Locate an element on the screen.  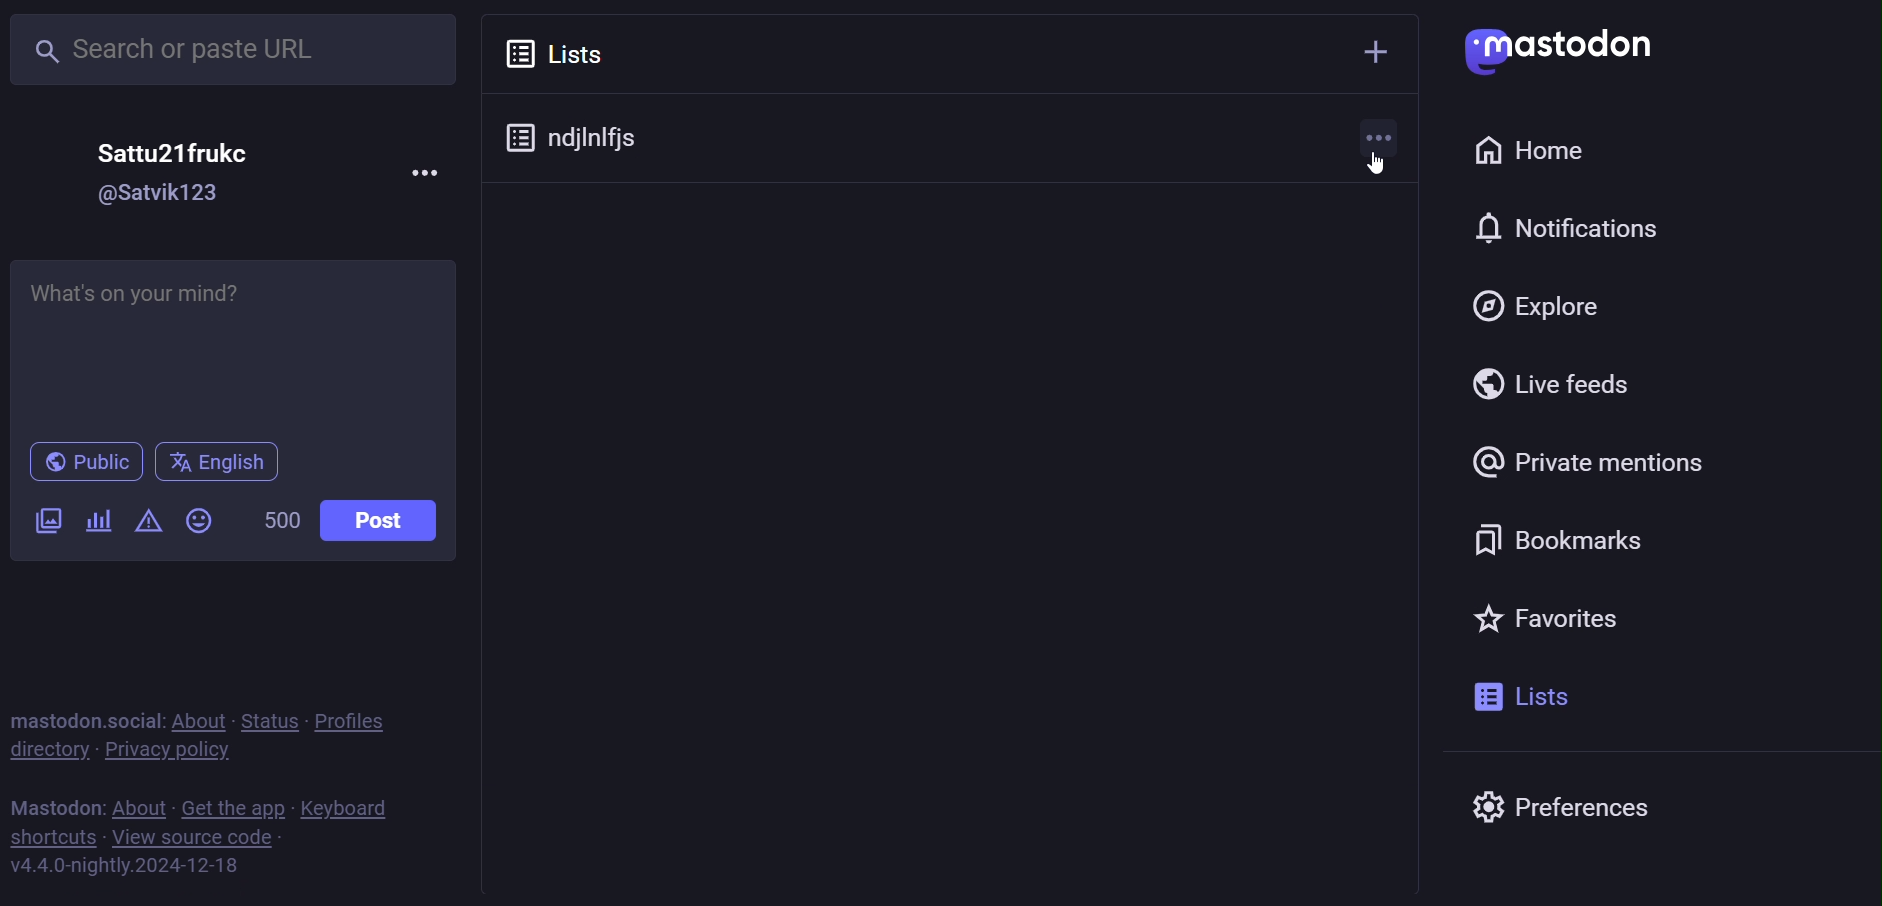
search or paste URL is located at coordinates (240, 45).